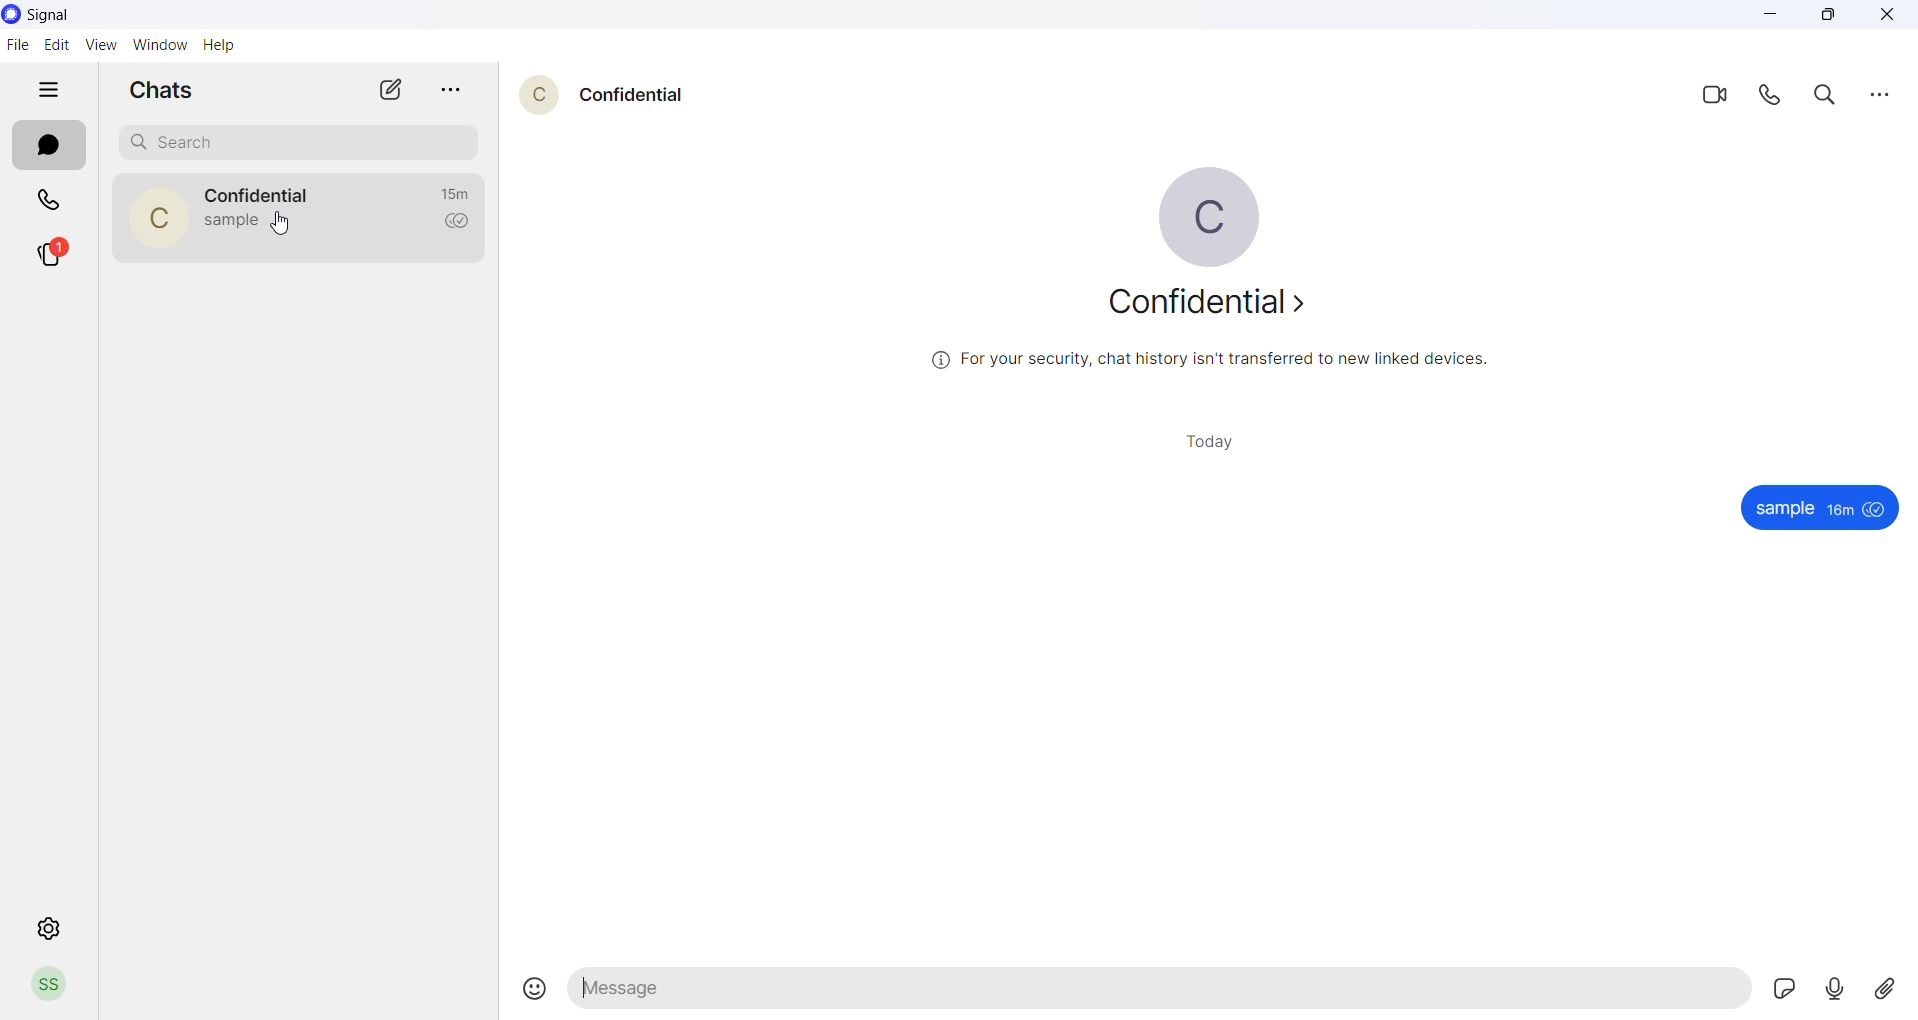 The width and height of the screenshot is (1918, 1020). Describe the element at coordinates (1210, 304) in the screenshot. I see `confidential` at that location.